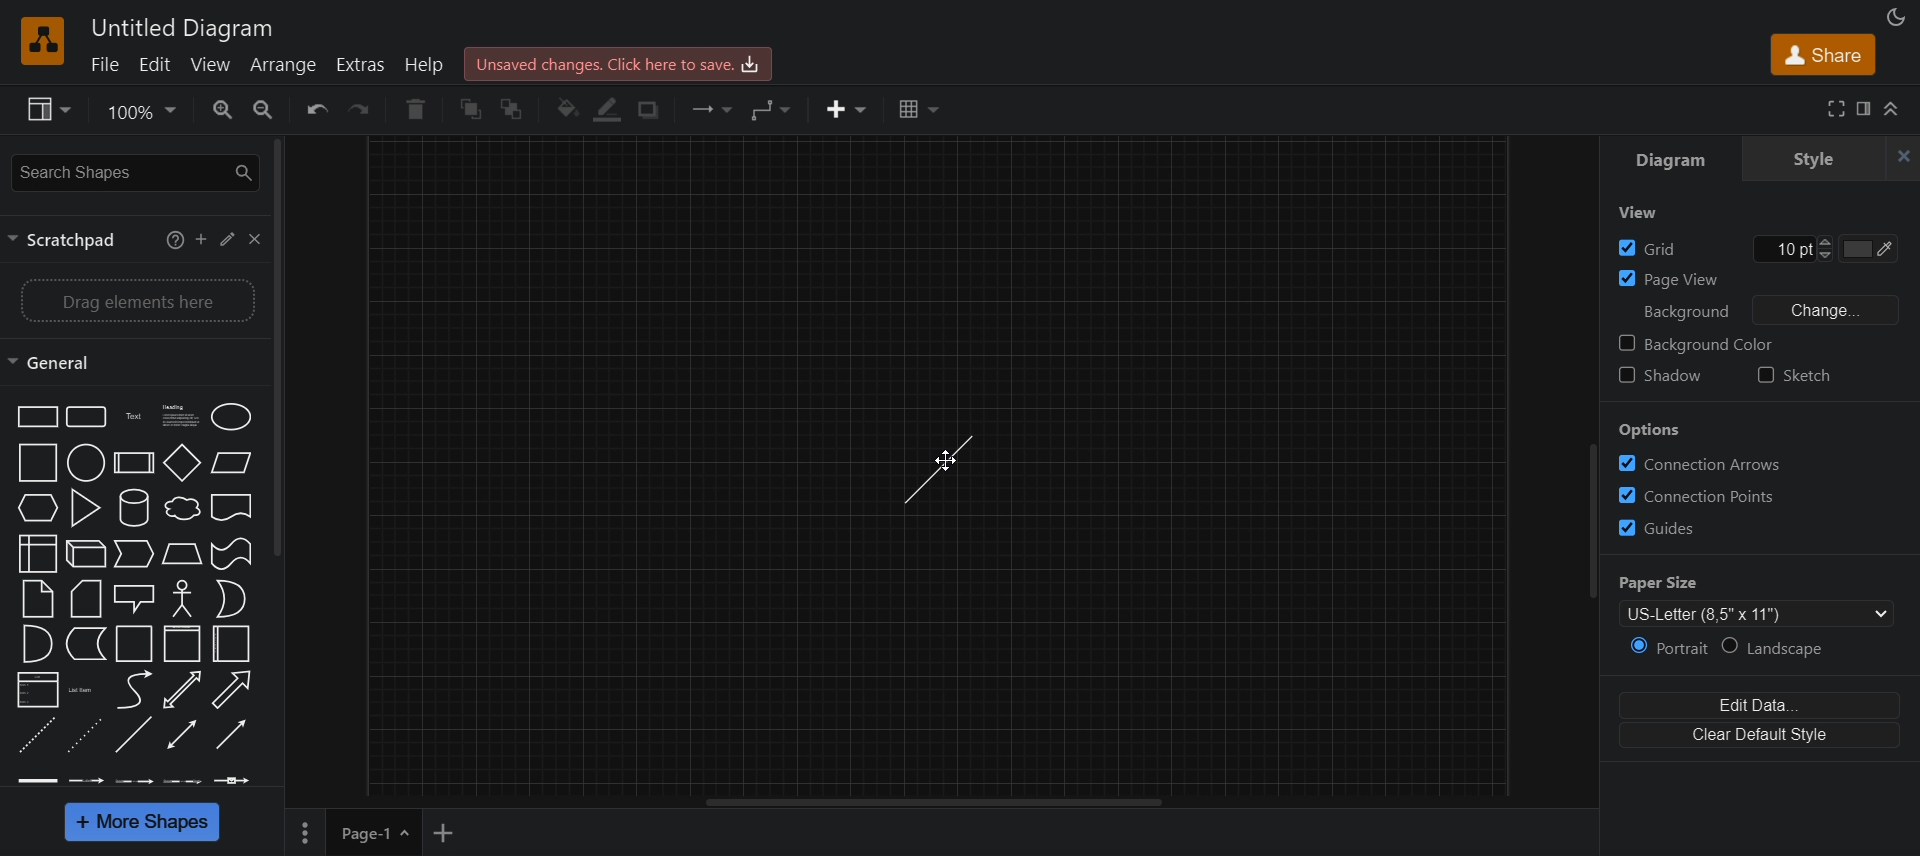 The height and width of the screenshot is (856, 1920). I want to click on insert page, so click(447, 834).